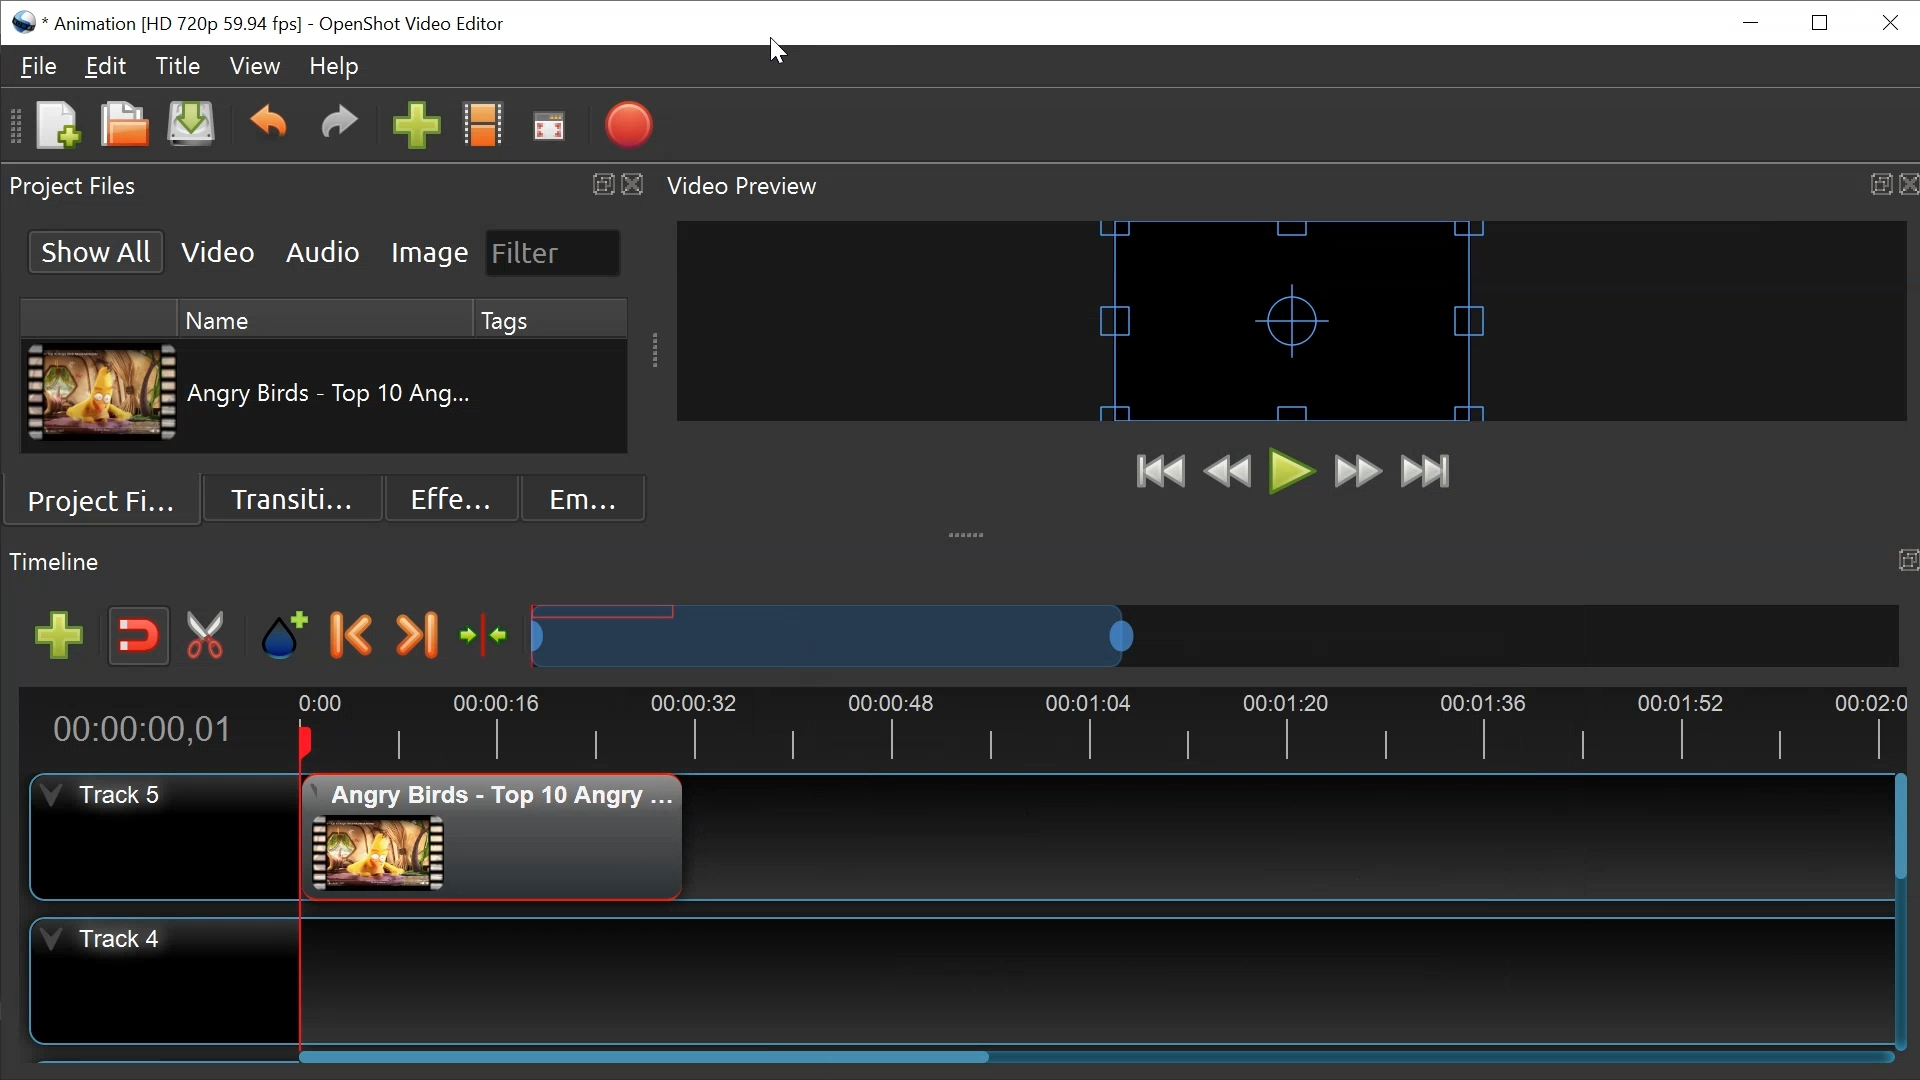 The width and height of the screenshot is (1920, 1080). I want to click on Snap, so click(136, 634).